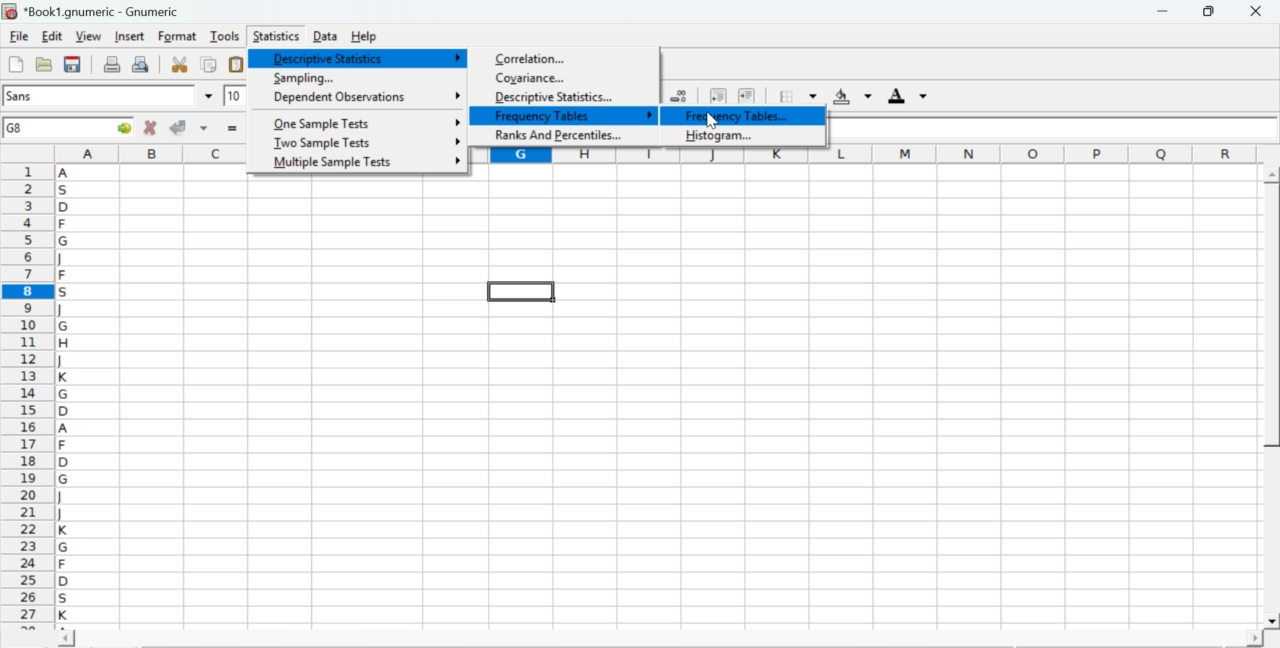  I want to click on accept changes, so click(179, 126).